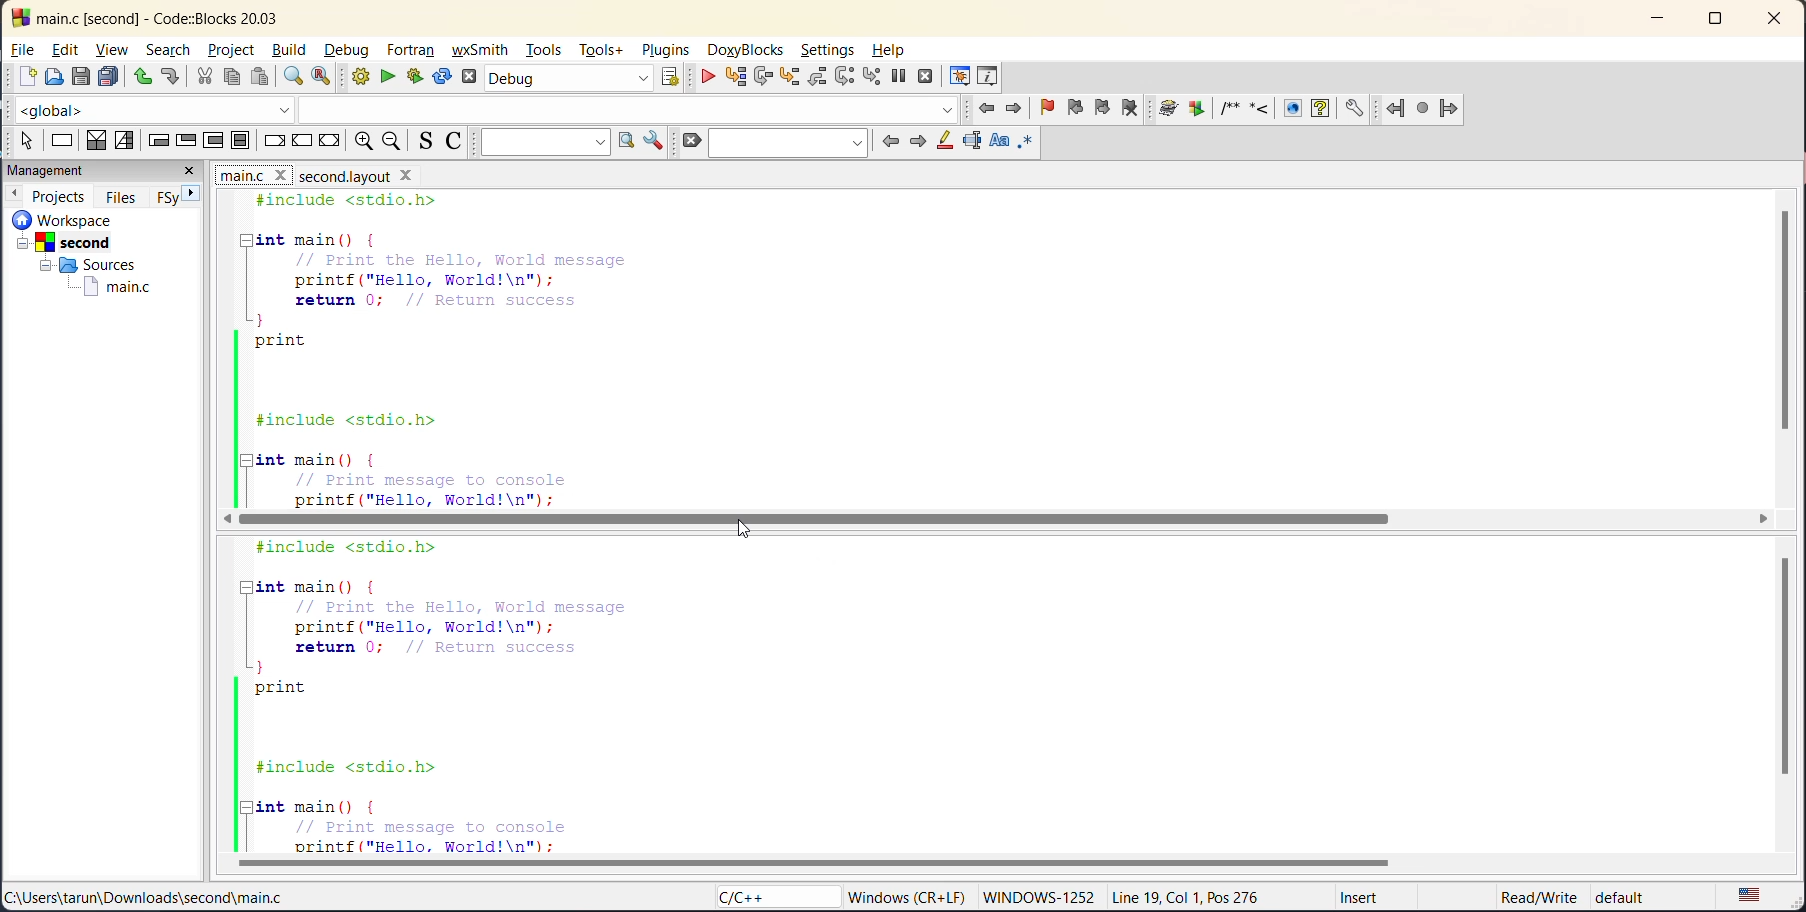  What do you see at coordinates (746, 525) in the screenshot?
I see `cursor` at bounding box center [746, 525].